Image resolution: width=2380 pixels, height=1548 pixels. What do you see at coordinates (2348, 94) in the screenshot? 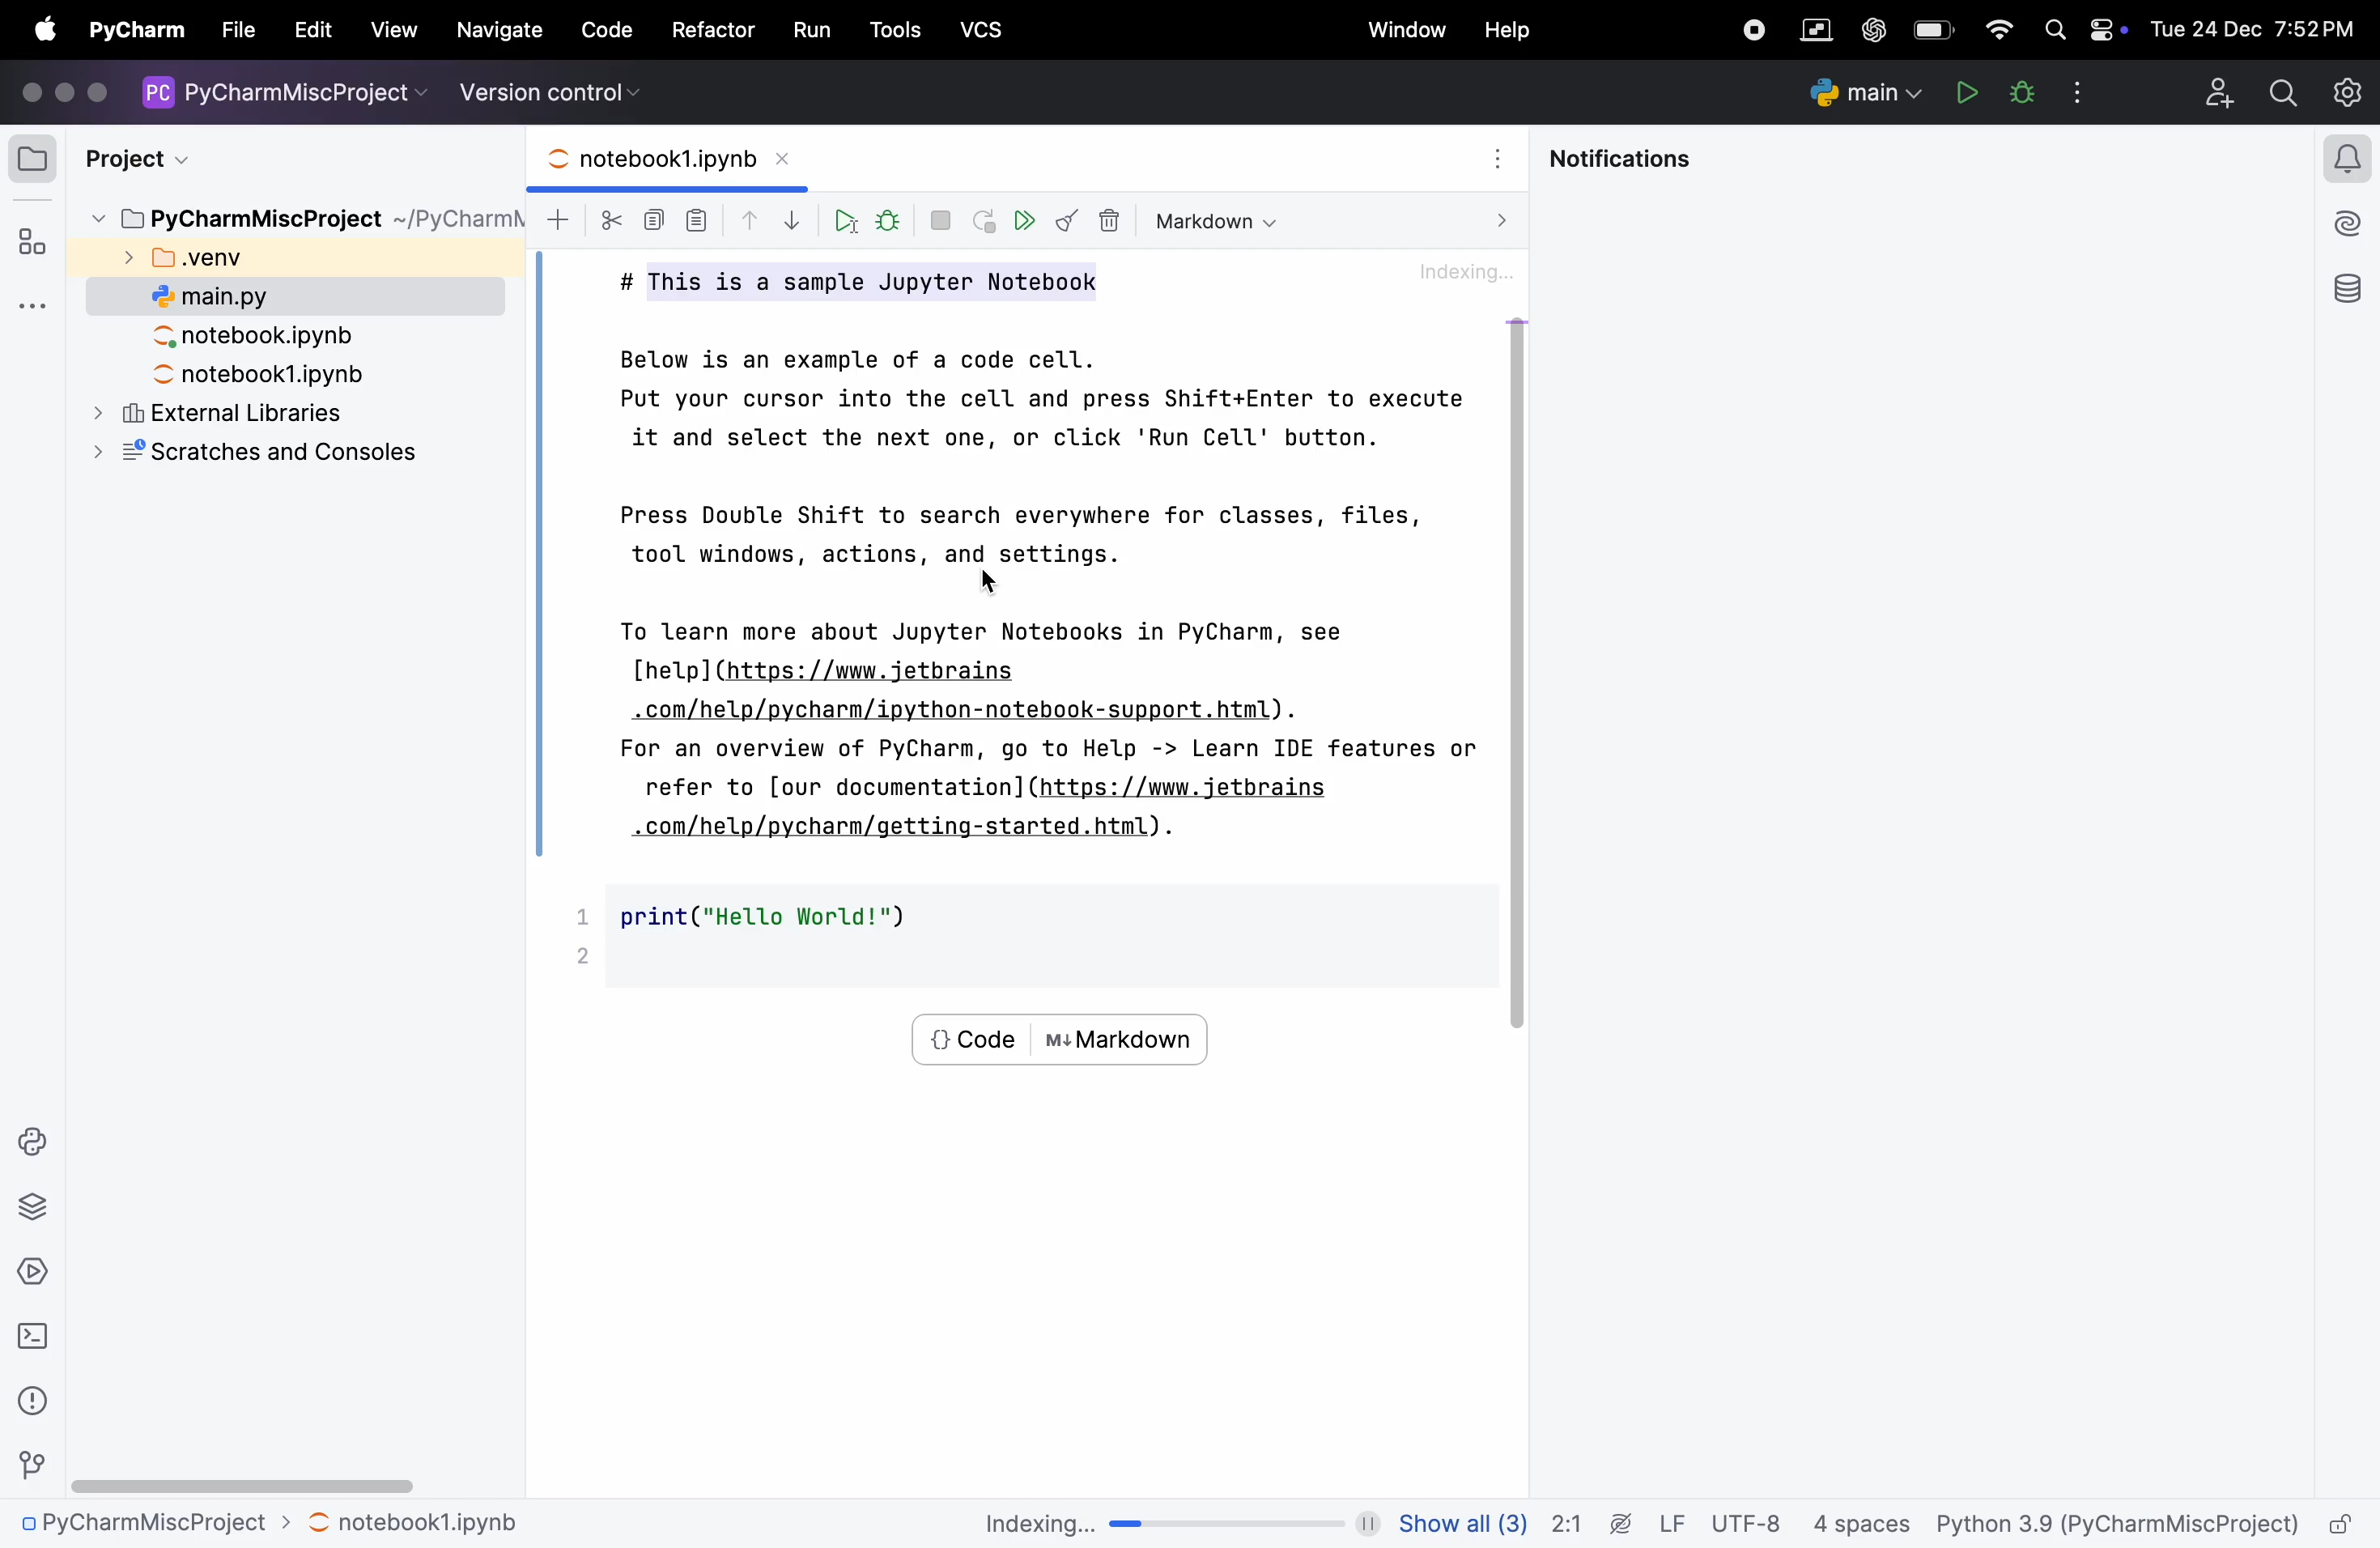
I see `settings` at bounding box center [2348, 94].